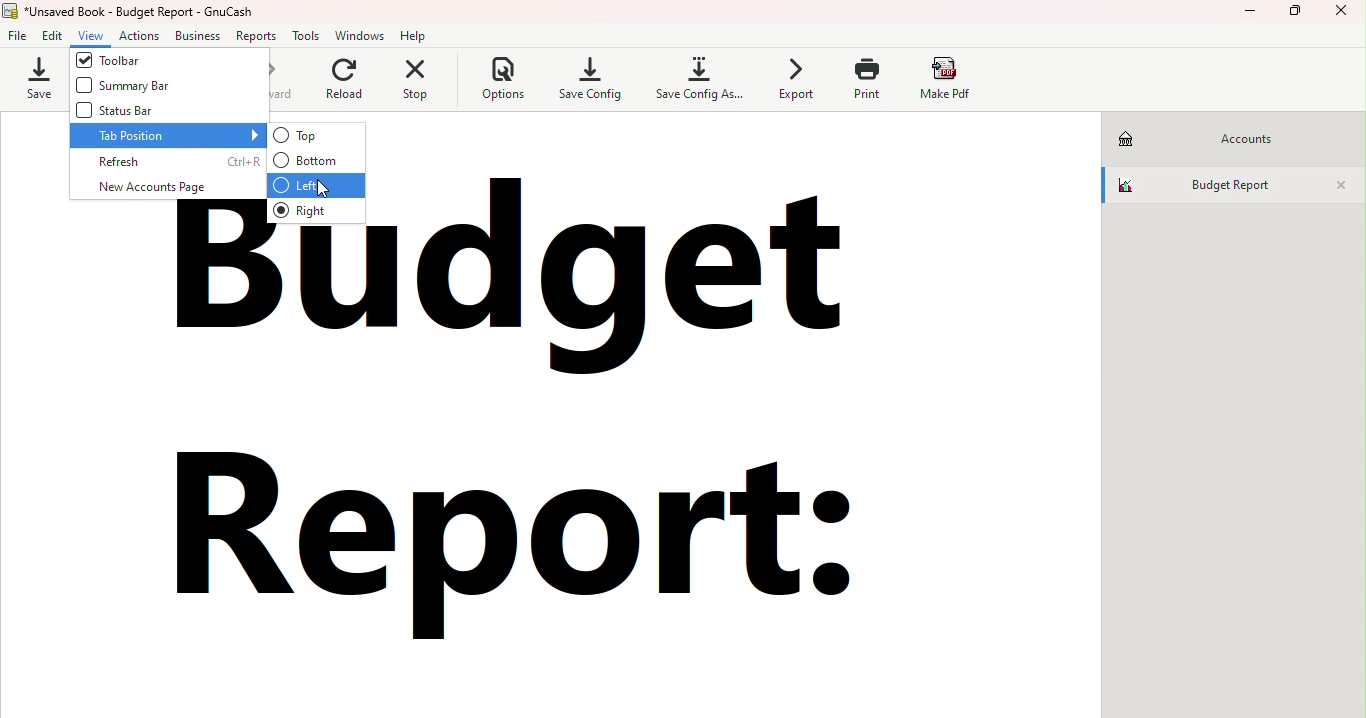 The image size is (1366, 718). Describe the element at coordinates (168, 185) in the screenshot. I see `New account` at that location.